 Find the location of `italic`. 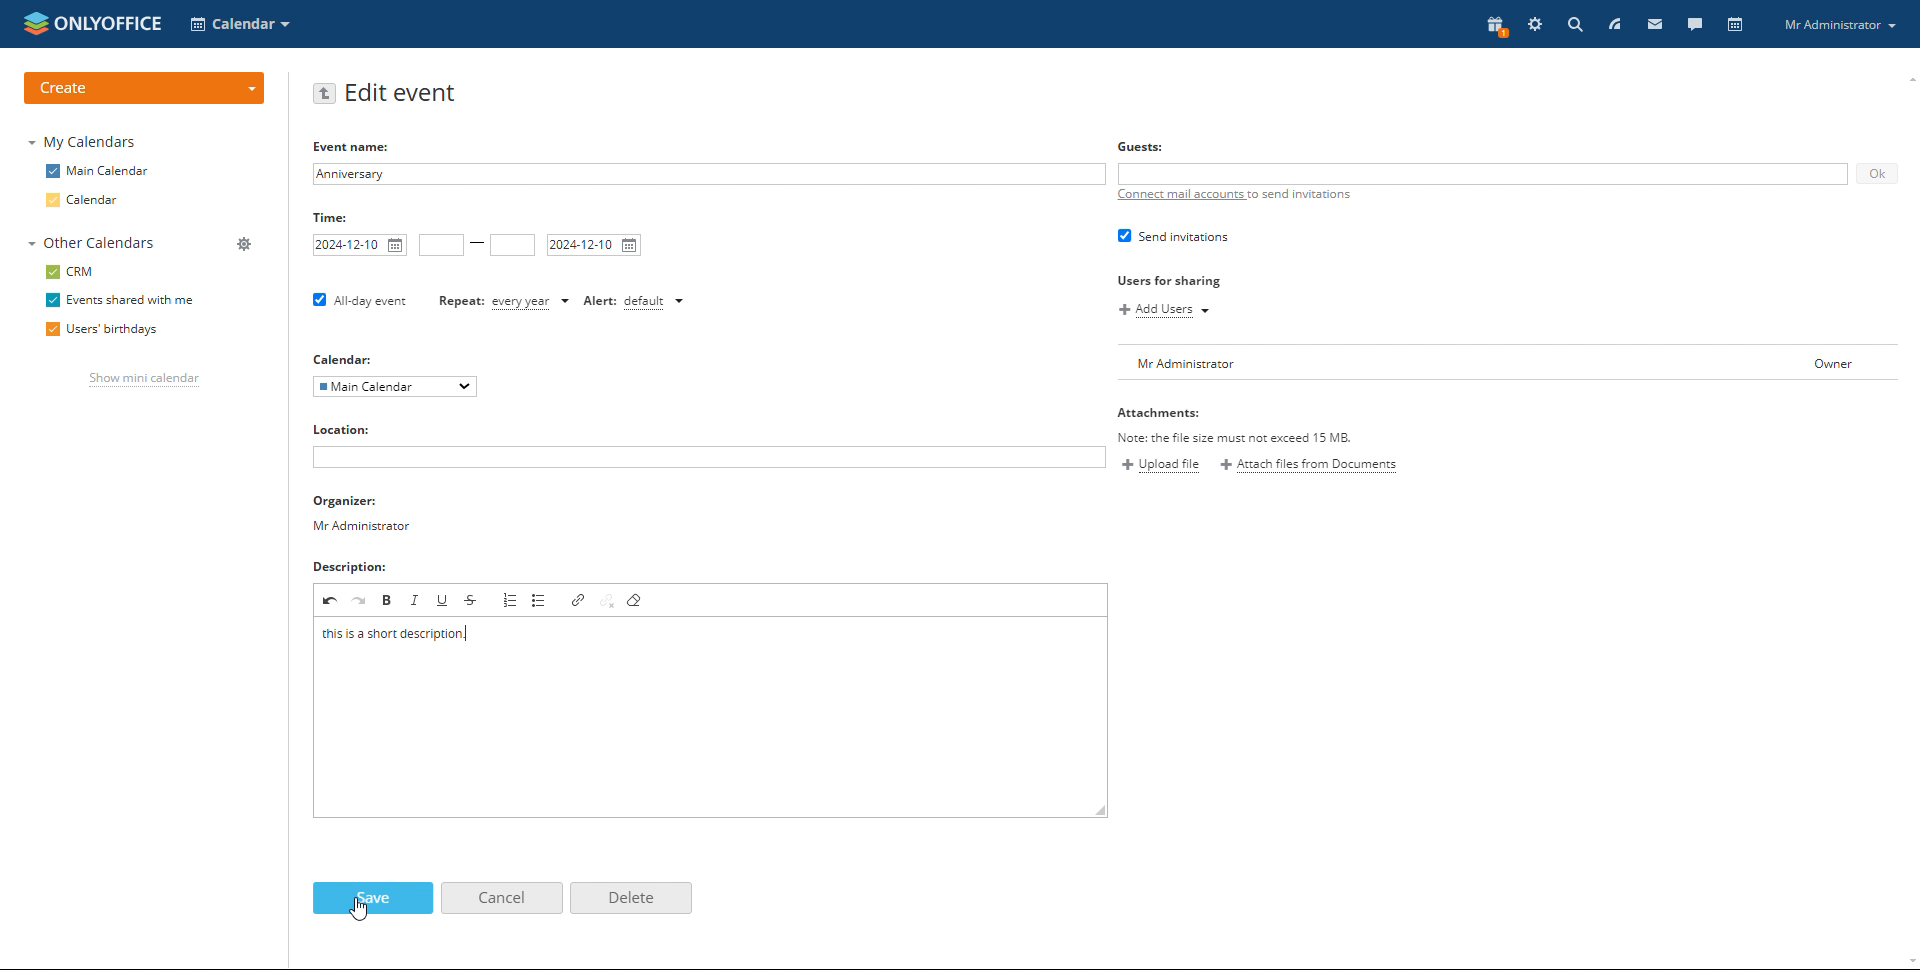

italic is located at coordinates (415, 599).